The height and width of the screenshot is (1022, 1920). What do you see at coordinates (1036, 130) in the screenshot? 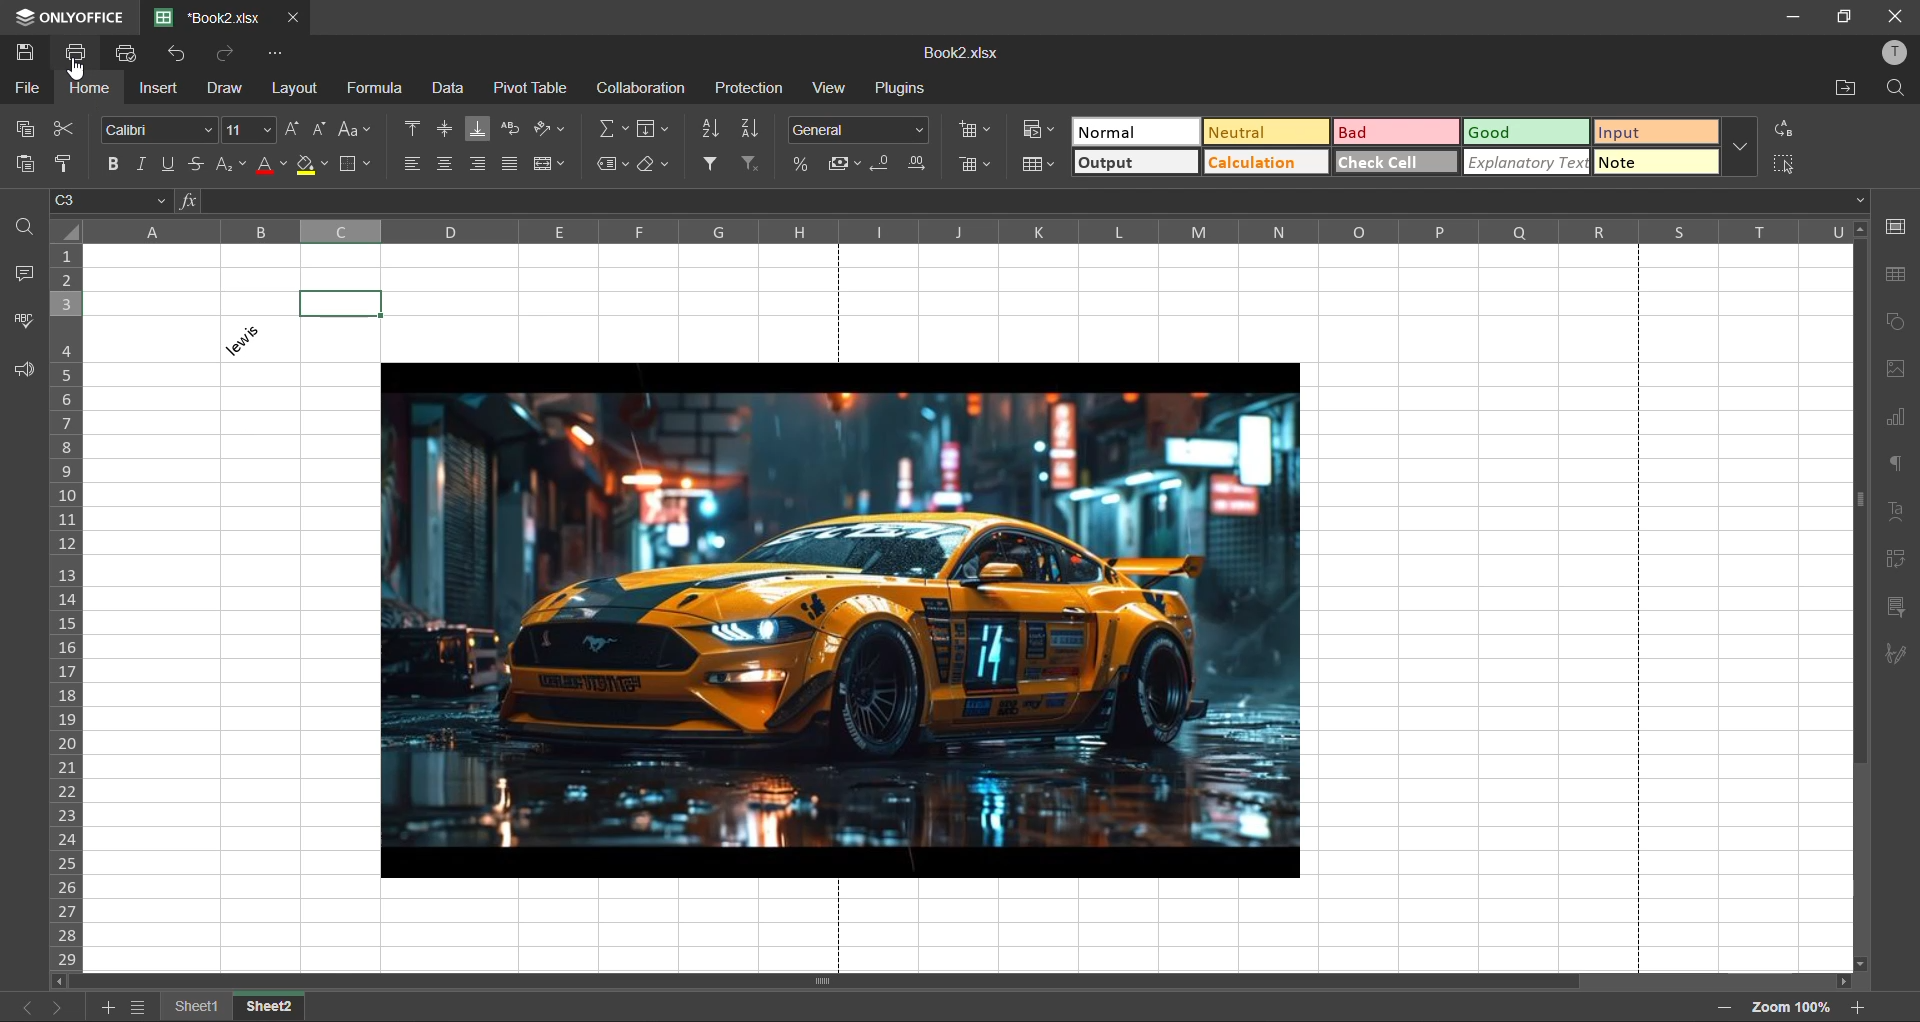
I see `conditional formatting` at bounding box center [1036, 130].